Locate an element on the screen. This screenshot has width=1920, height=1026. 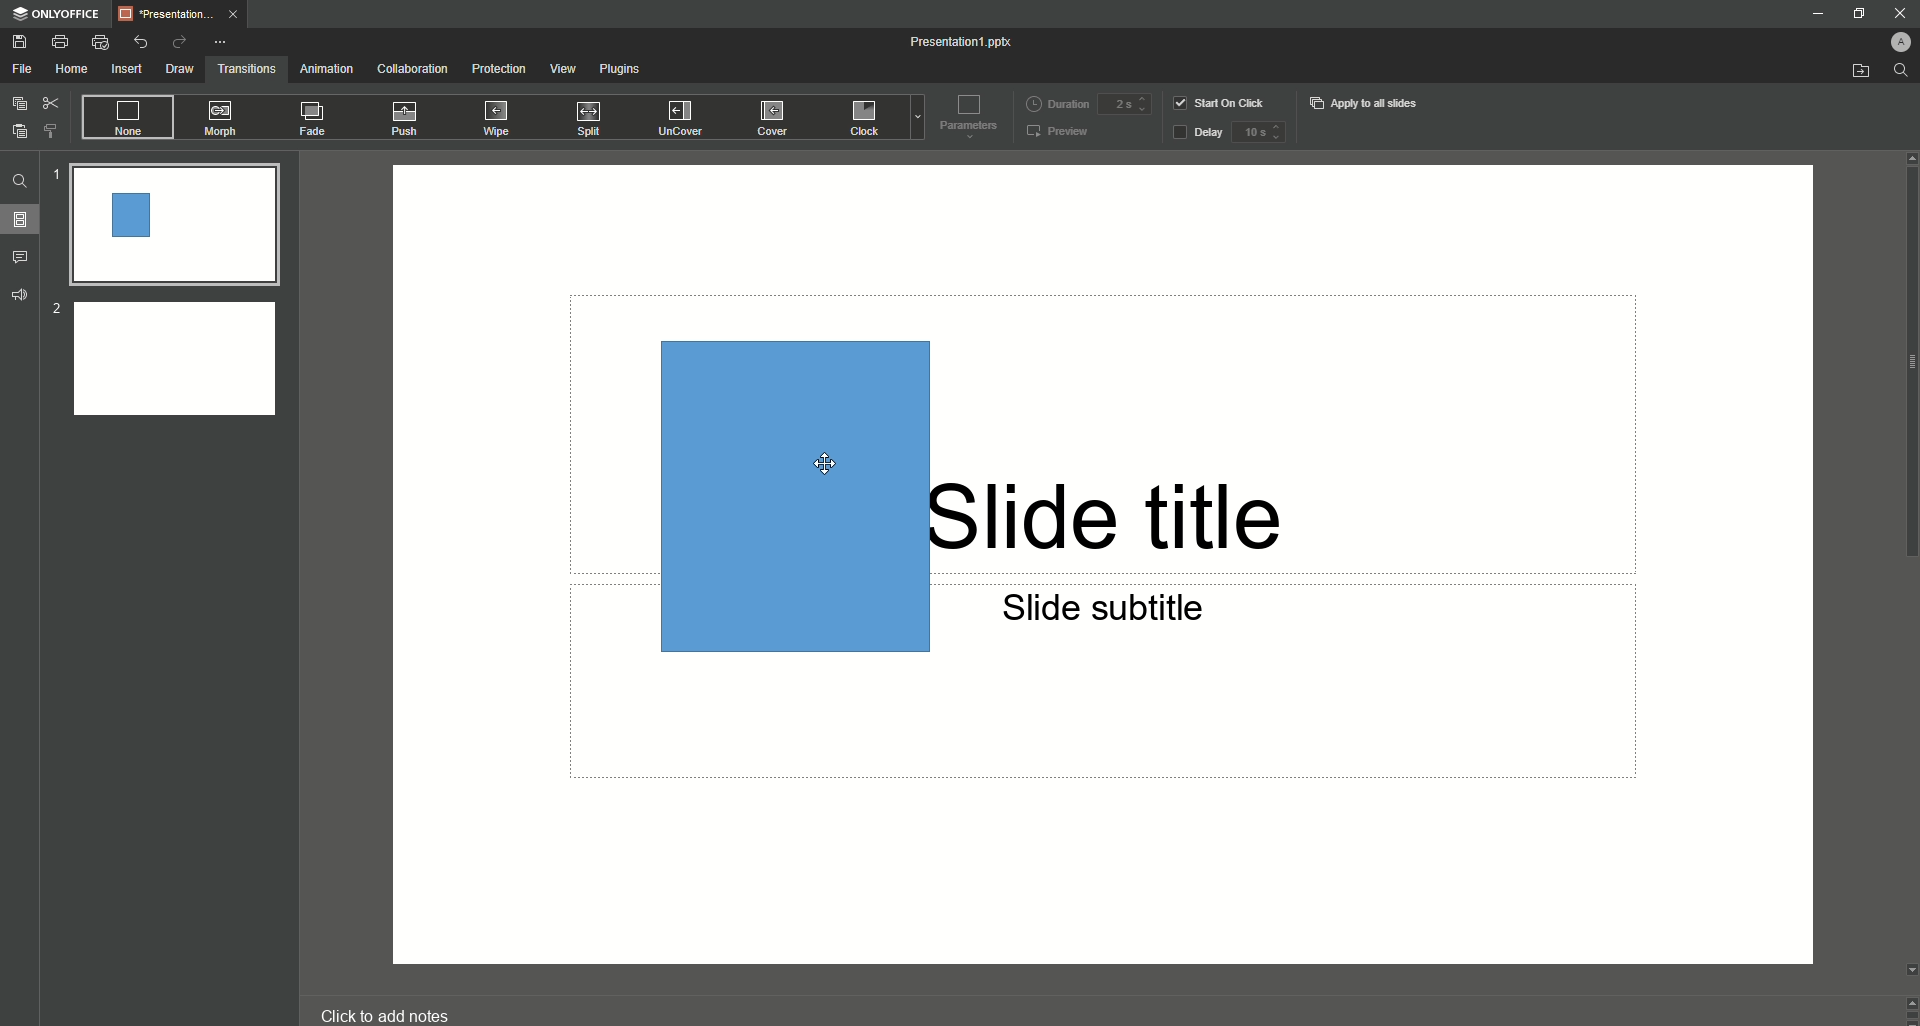
Cut is located at coordinates (55, 101).